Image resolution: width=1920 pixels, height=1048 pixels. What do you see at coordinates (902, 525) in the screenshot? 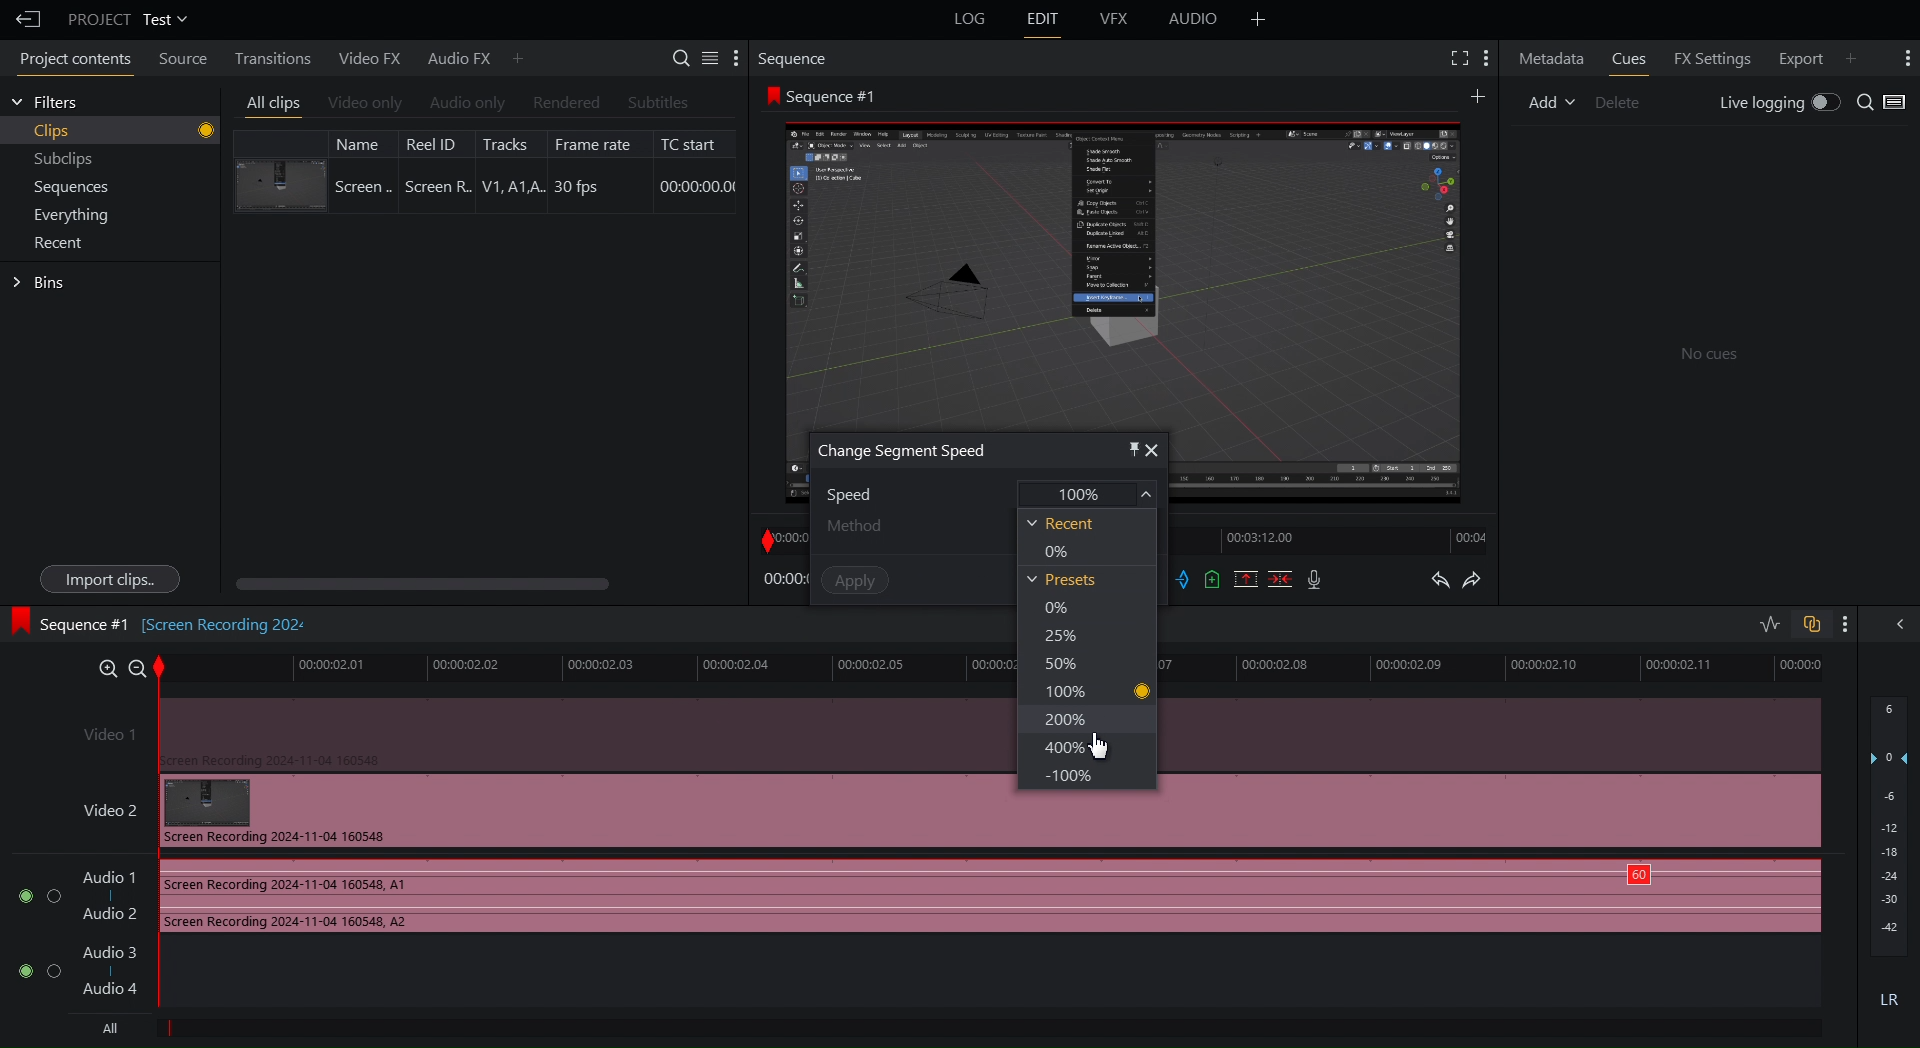
I see `Method` at bounding box center [902, 525].